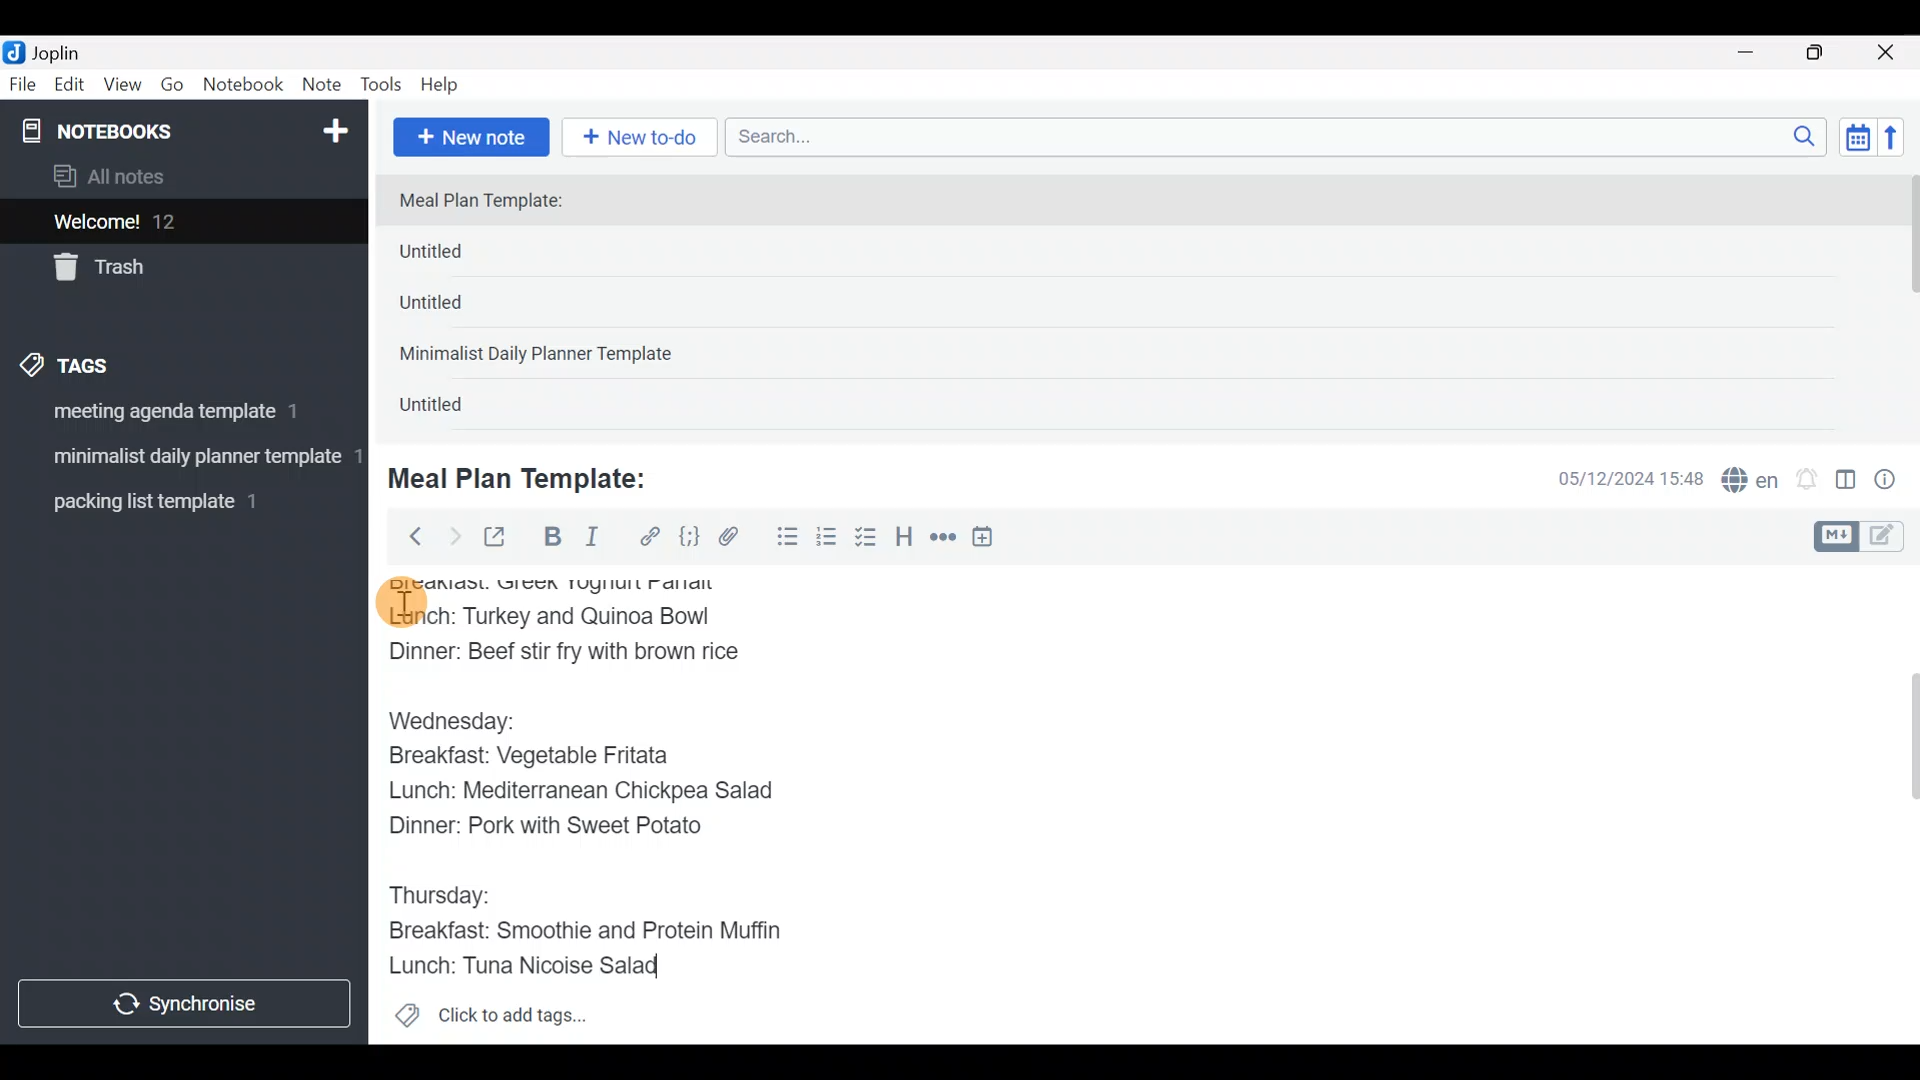 The height and width of the screenshot is (1080, 1920). What do you see at coordinates (542, 356) in the screenshot?
I see `Minimalist Daily Planner Template` at bounding box center [542, 356].